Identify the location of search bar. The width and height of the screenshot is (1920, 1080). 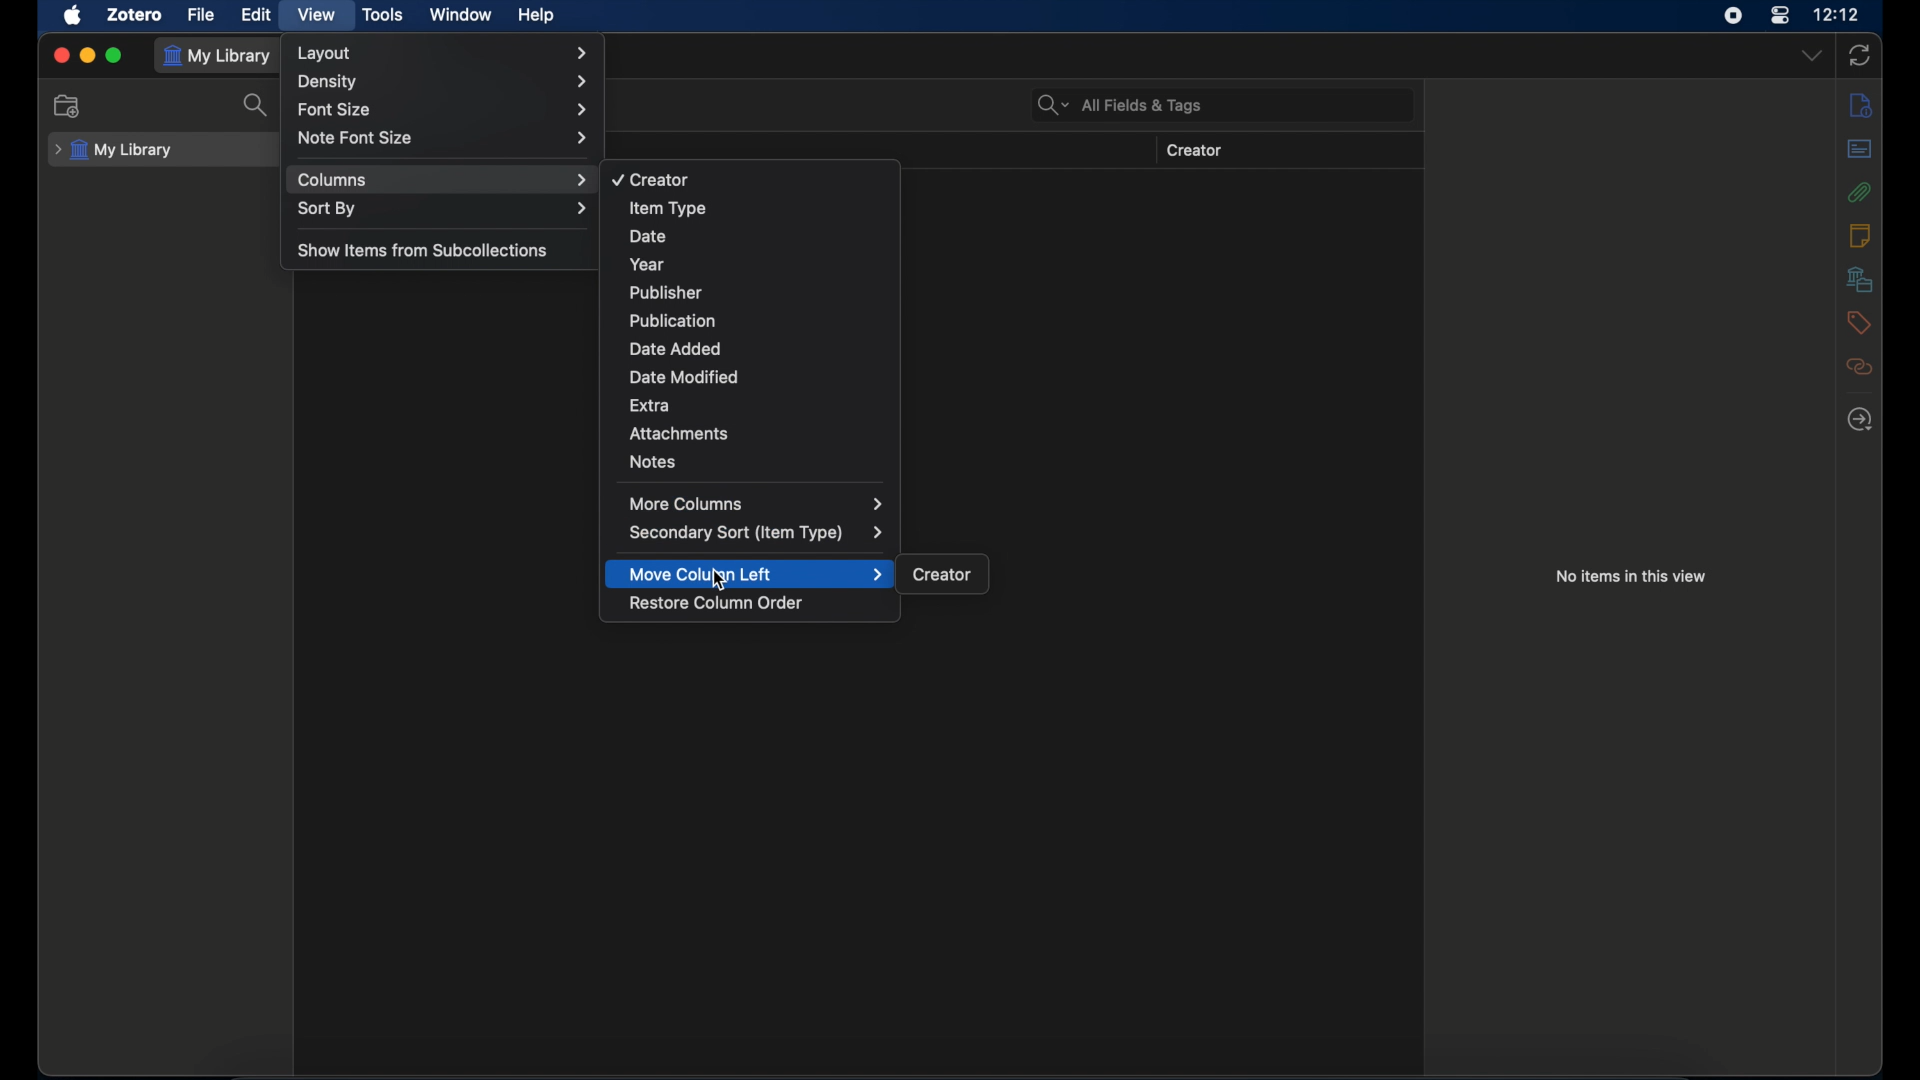
(1120, 104).